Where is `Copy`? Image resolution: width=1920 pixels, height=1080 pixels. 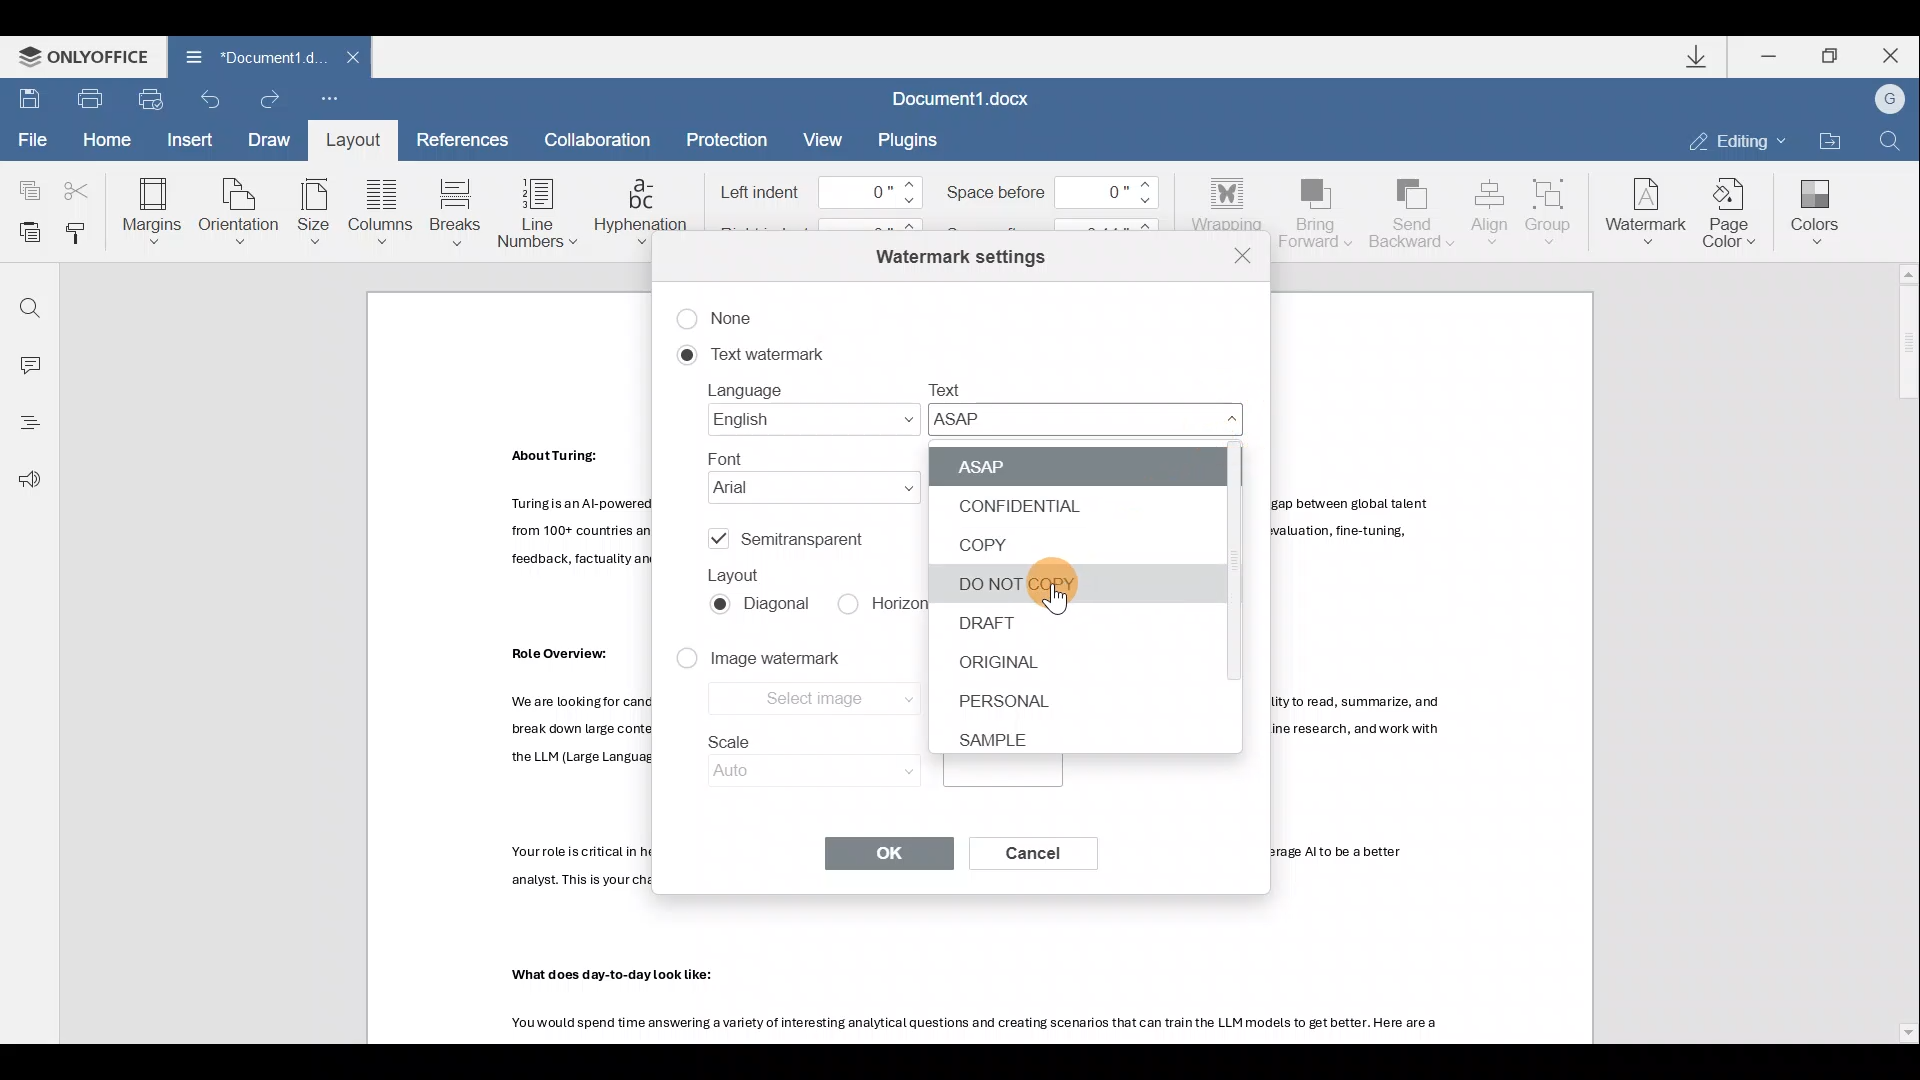 Copy is located at coordinates (25, 187).